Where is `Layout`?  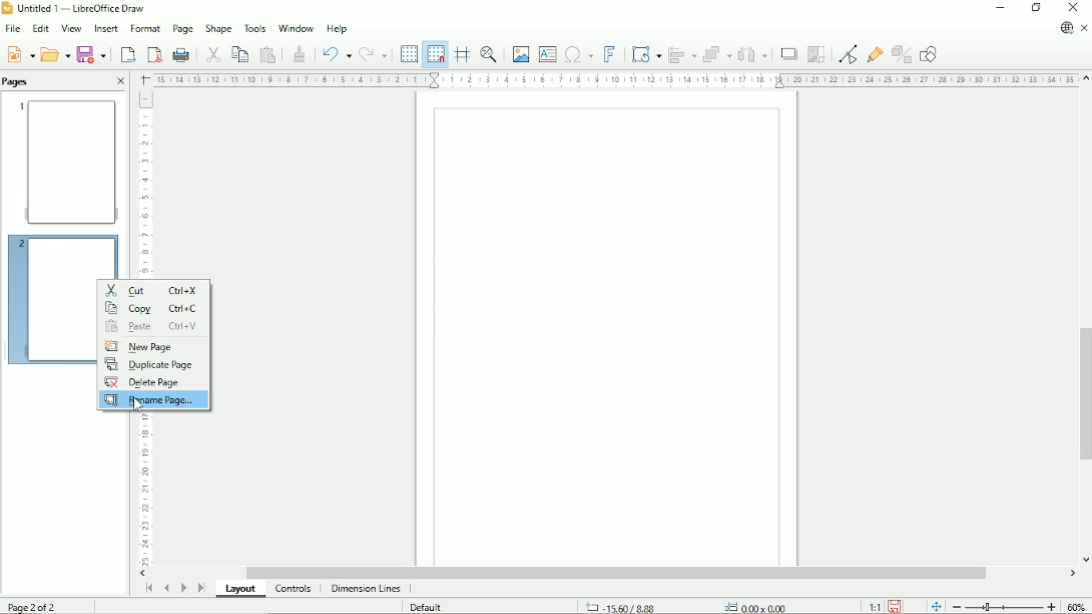 Layout is located at coordinates (243, 590).